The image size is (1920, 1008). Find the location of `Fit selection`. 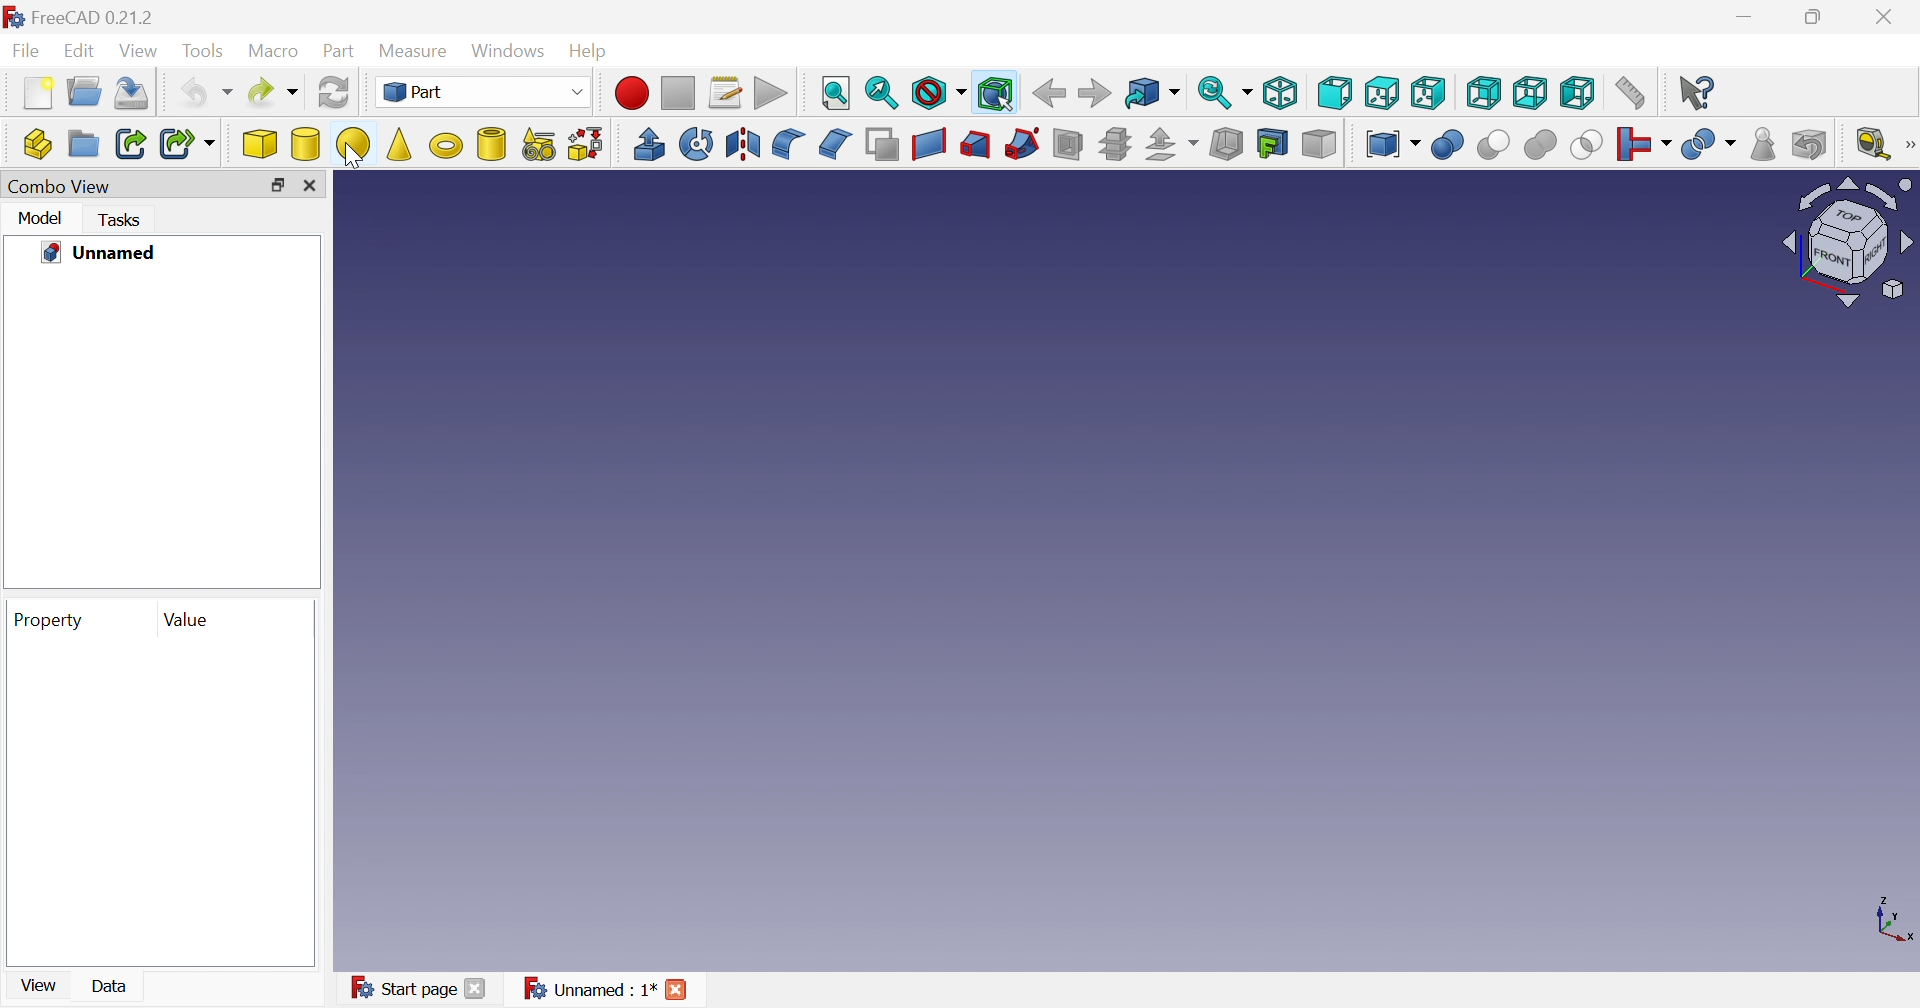

Fit selection is located at coordinates (881, 94).